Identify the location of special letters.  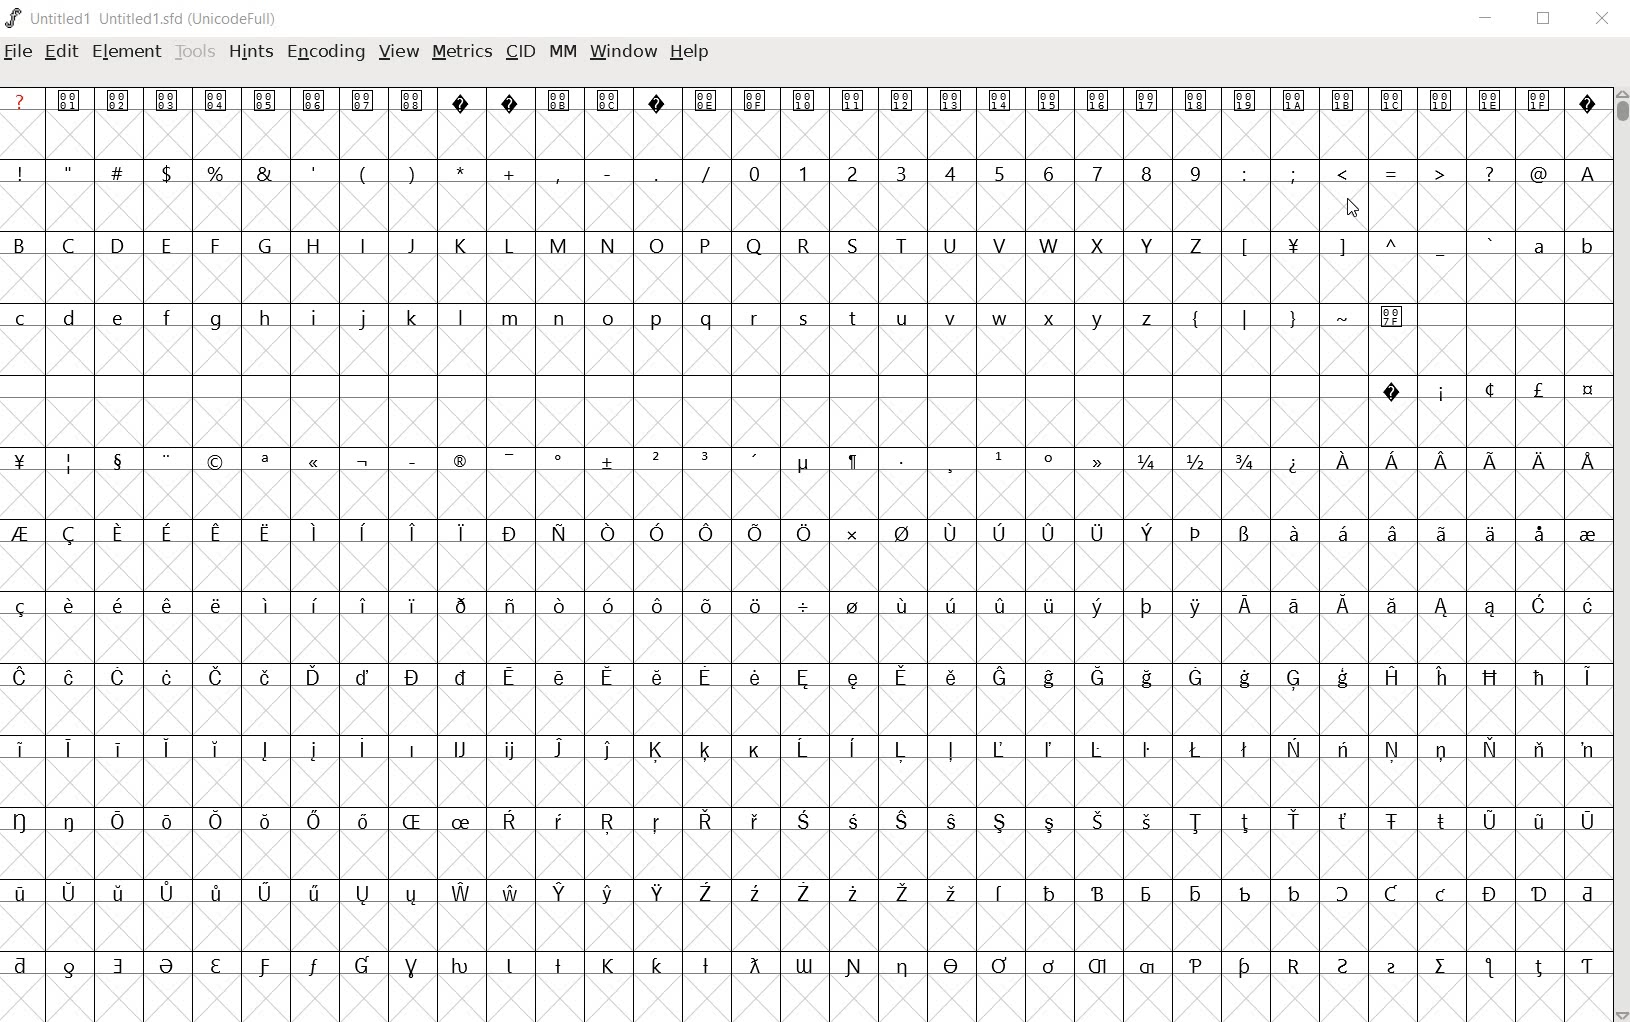
(805, 603).